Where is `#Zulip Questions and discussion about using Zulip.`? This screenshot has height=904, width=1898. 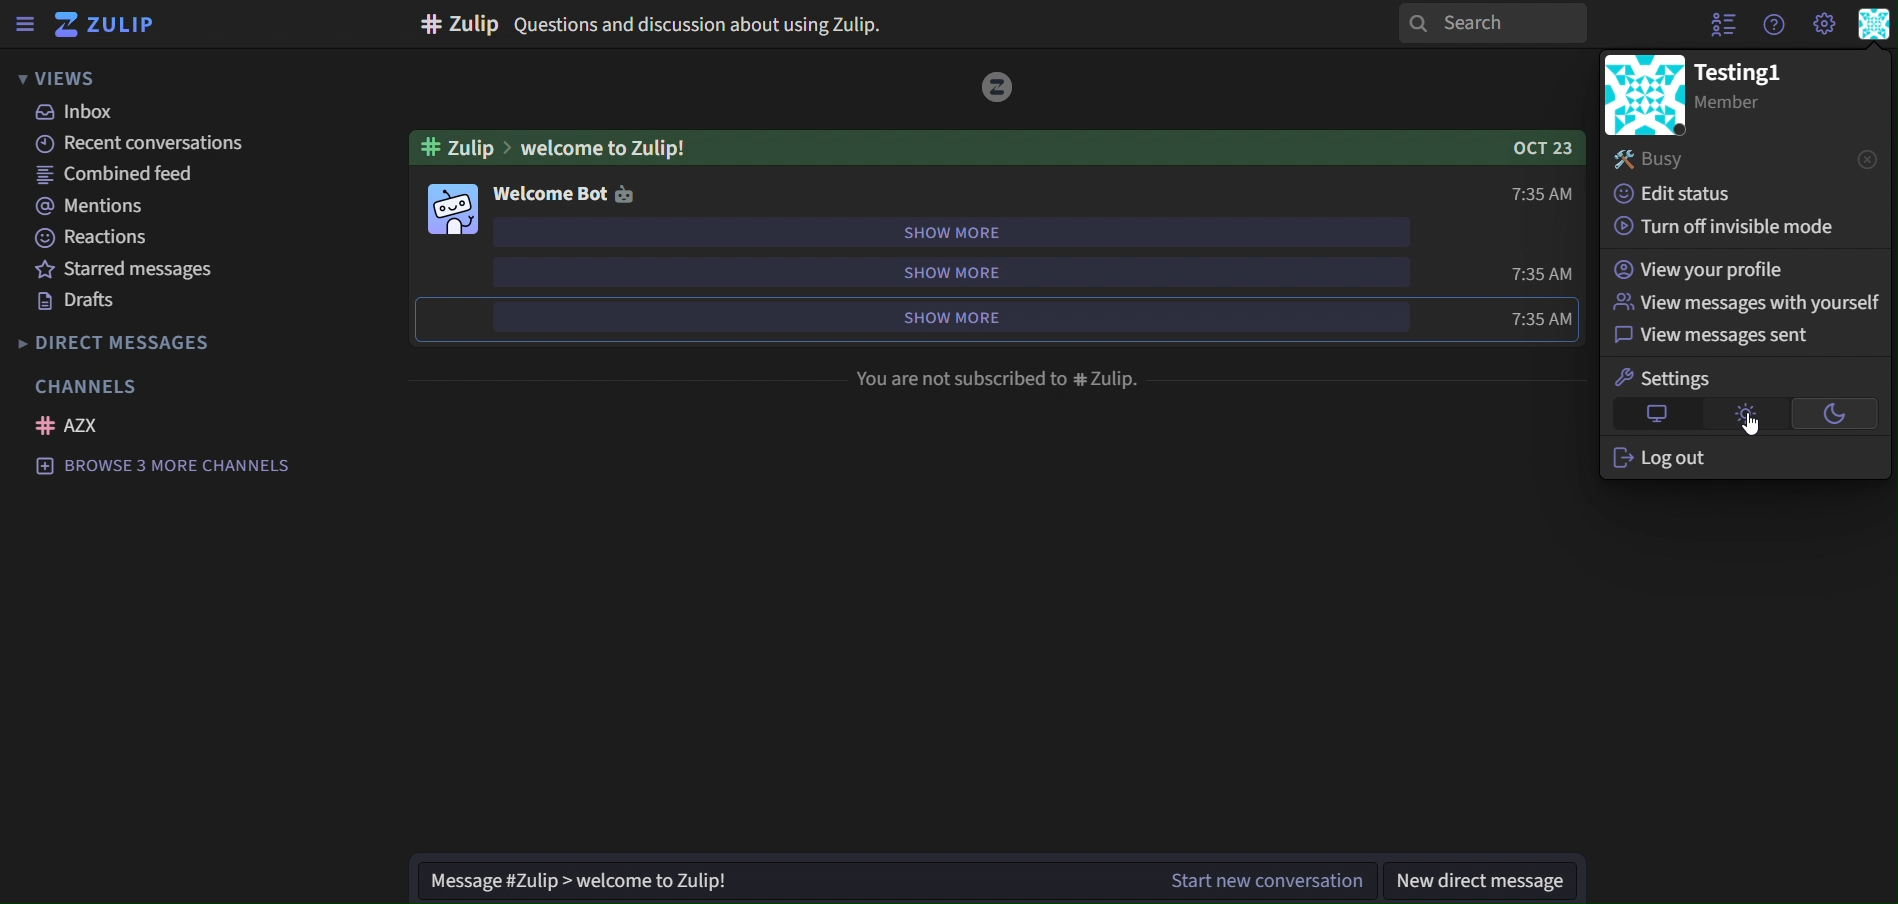 #Zulip Questions and discussion about using Zulip. is located at coordinates (659, 25).